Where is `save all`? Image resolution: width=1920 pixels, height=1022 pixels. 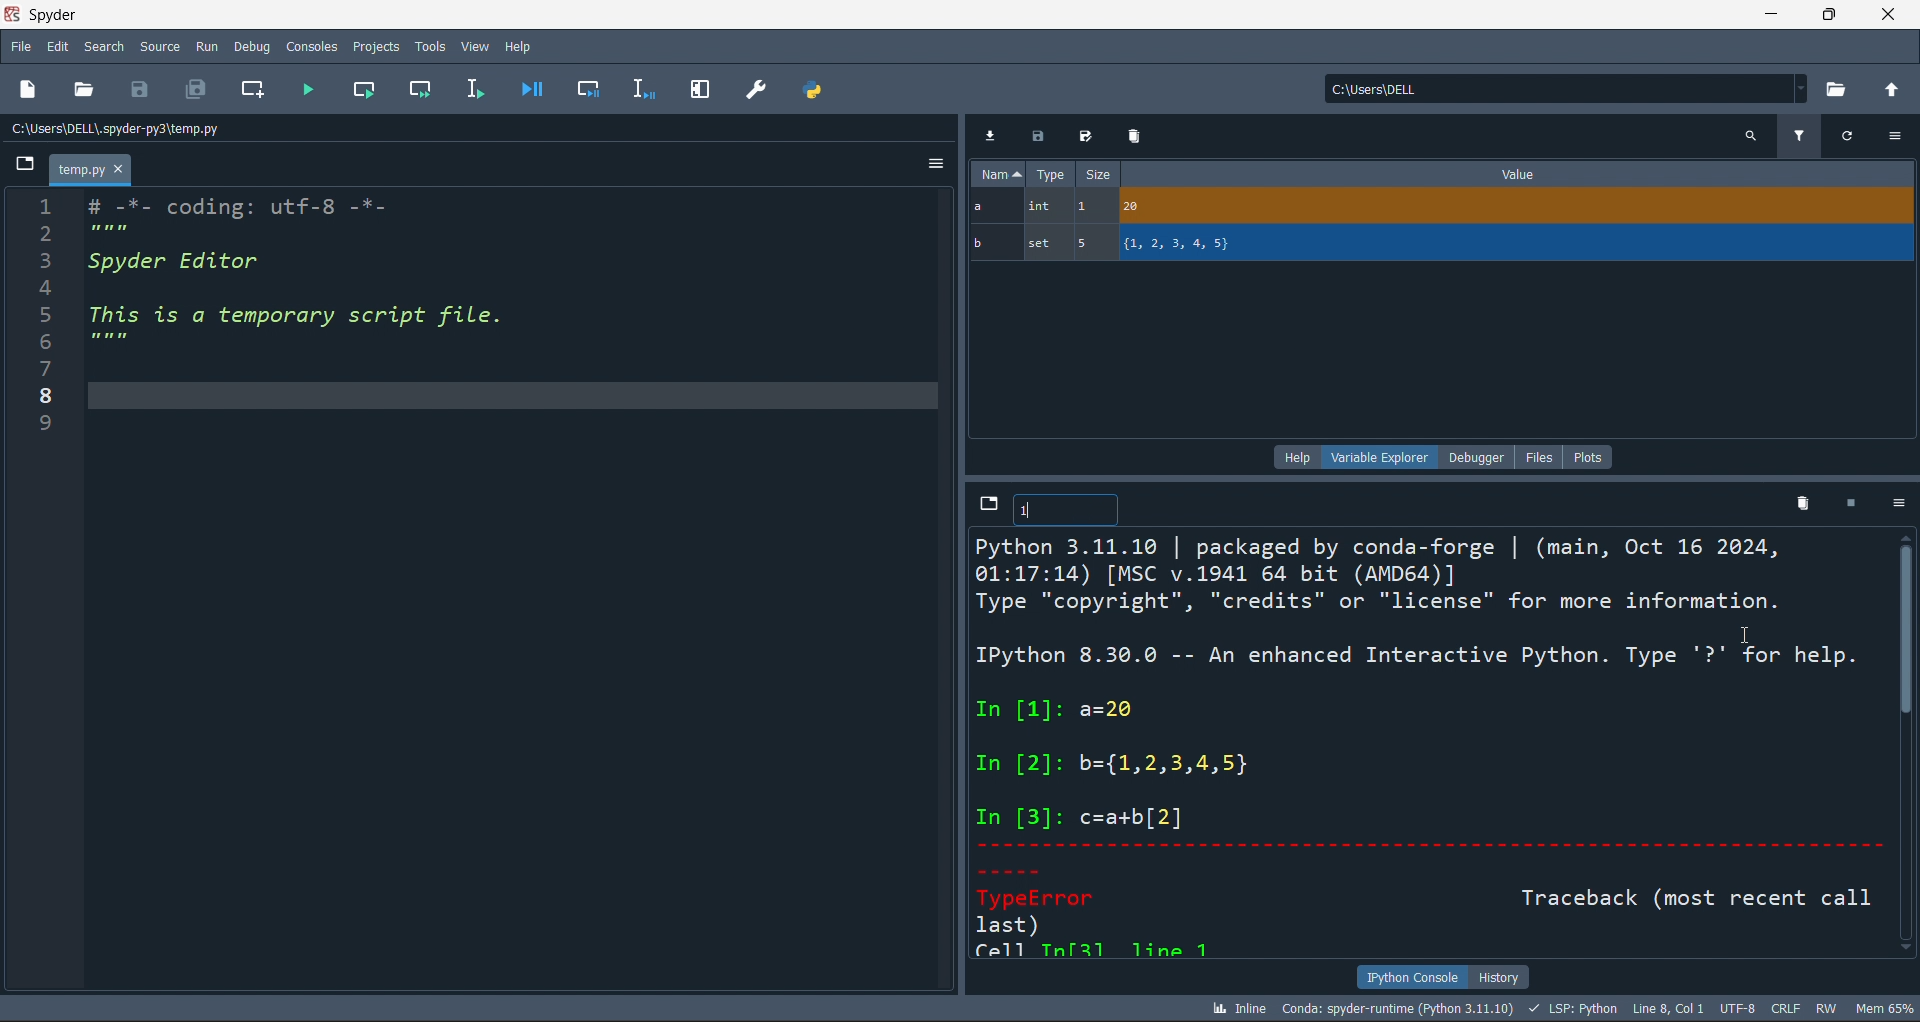 save all is located at coordinates (196, 92).